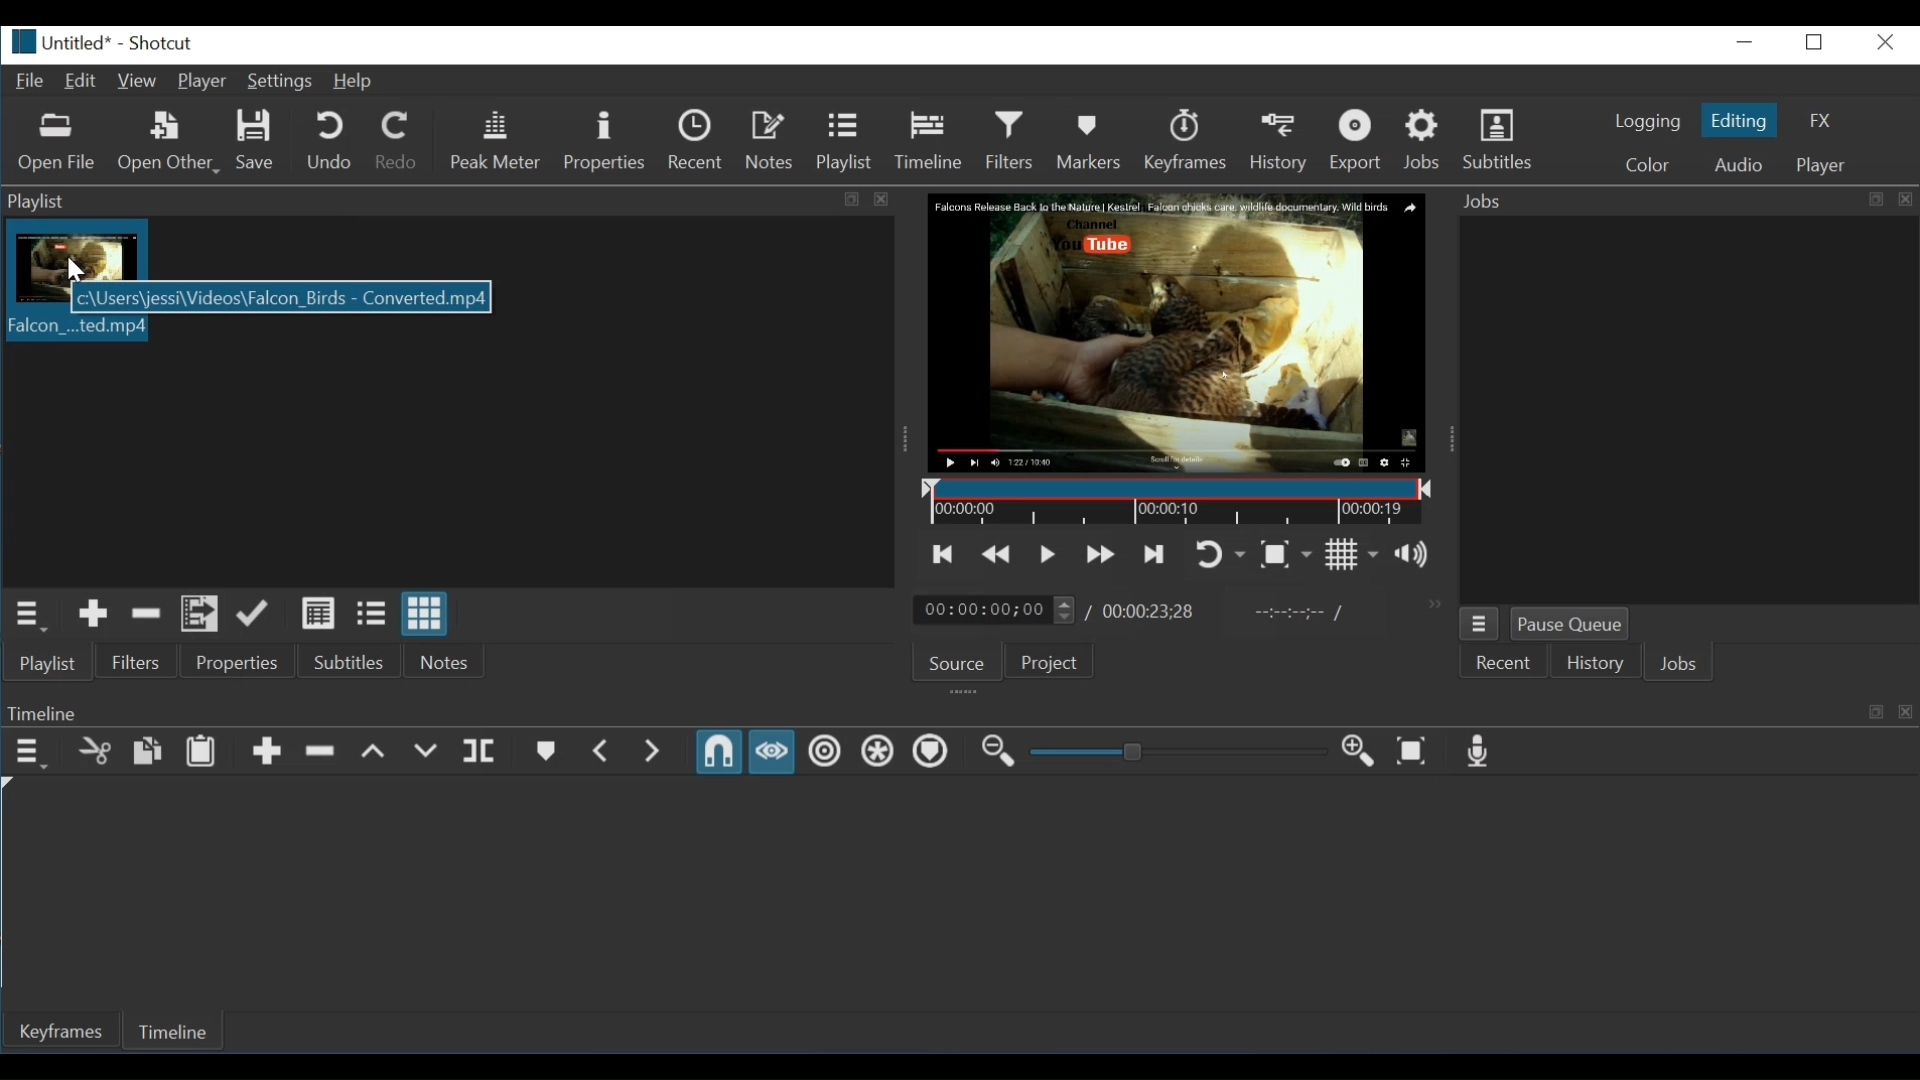 This screenshot has height=1080, width=1920. I want to click on Toggle player looping, so click(1221, 555).